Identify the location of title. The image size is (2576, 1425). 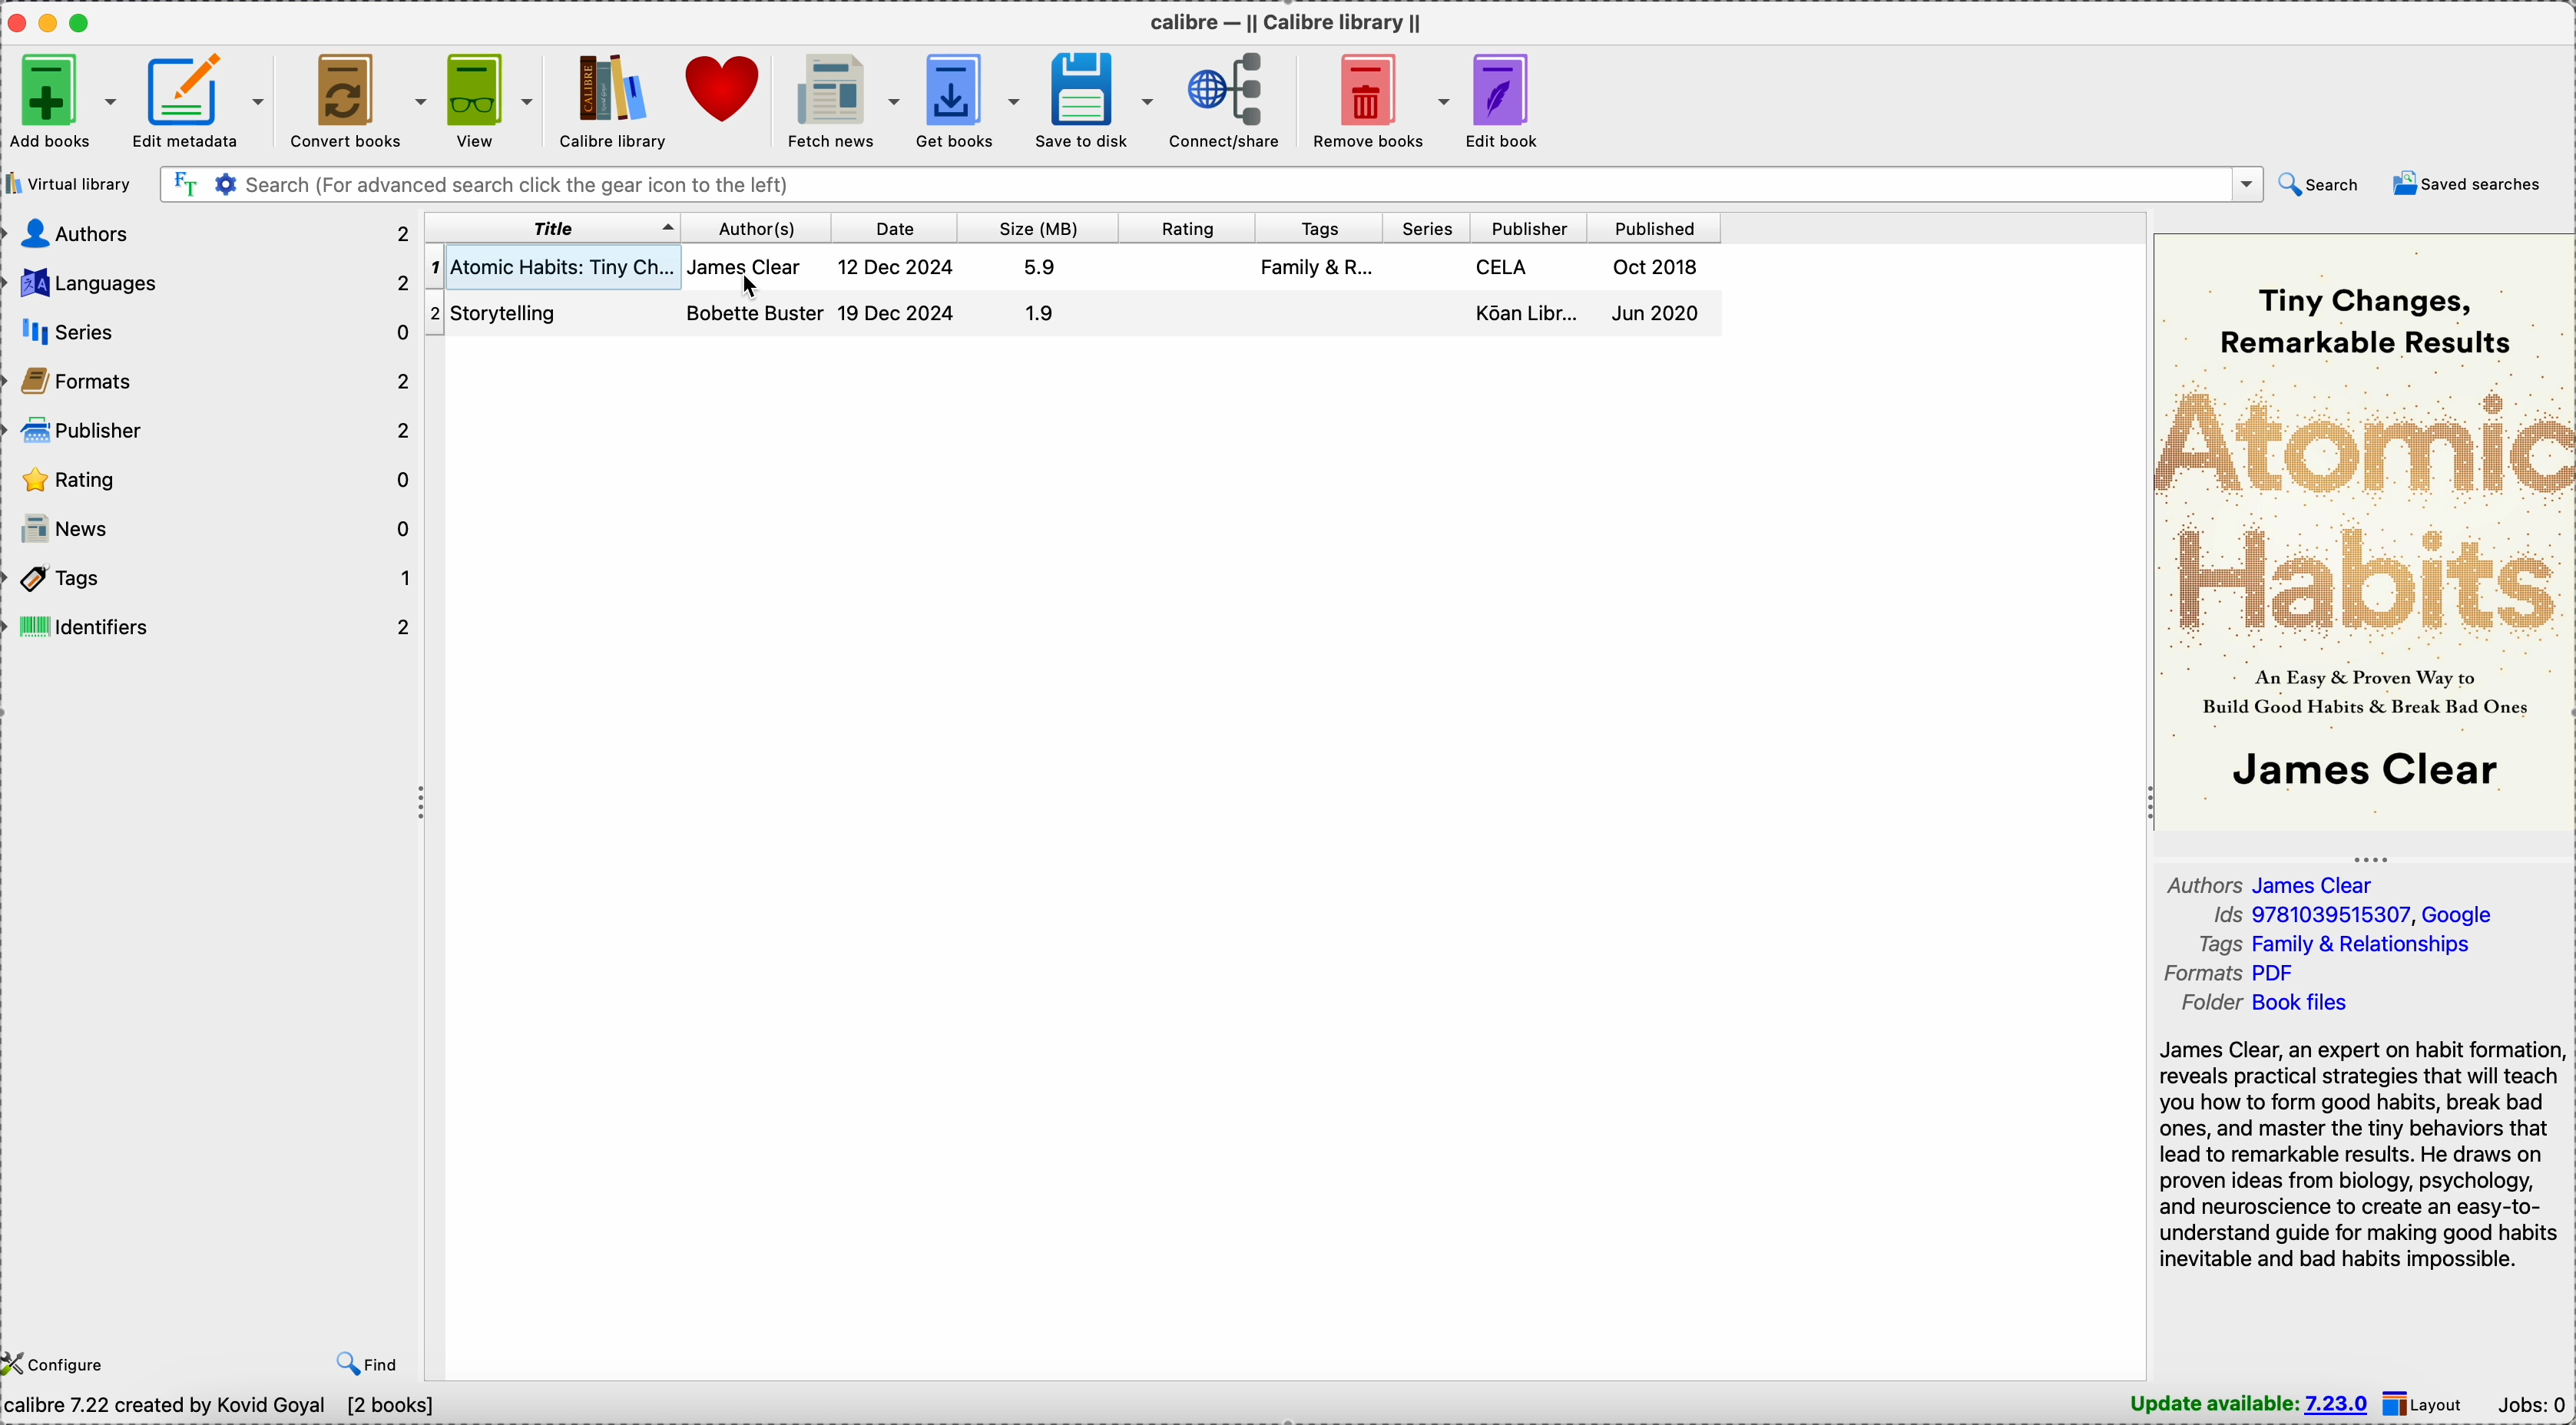
(554, 229).